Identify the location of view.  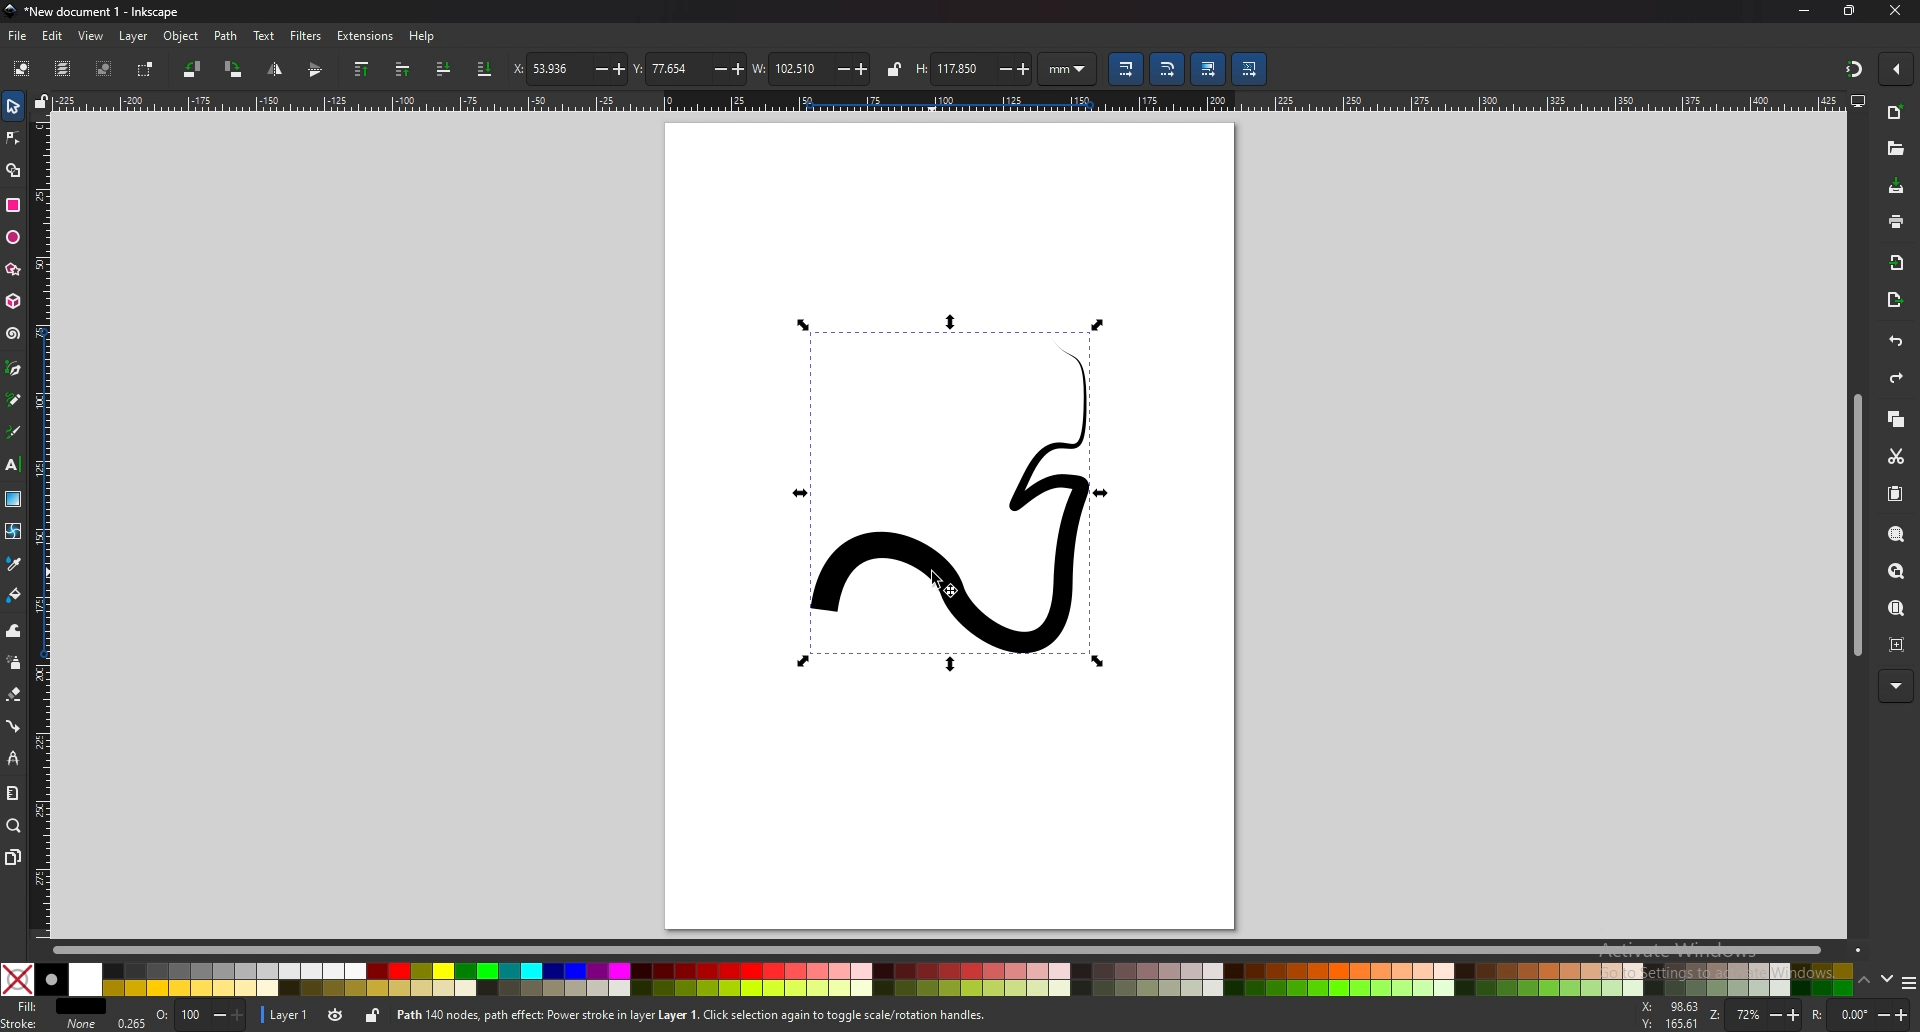
(89, 37).